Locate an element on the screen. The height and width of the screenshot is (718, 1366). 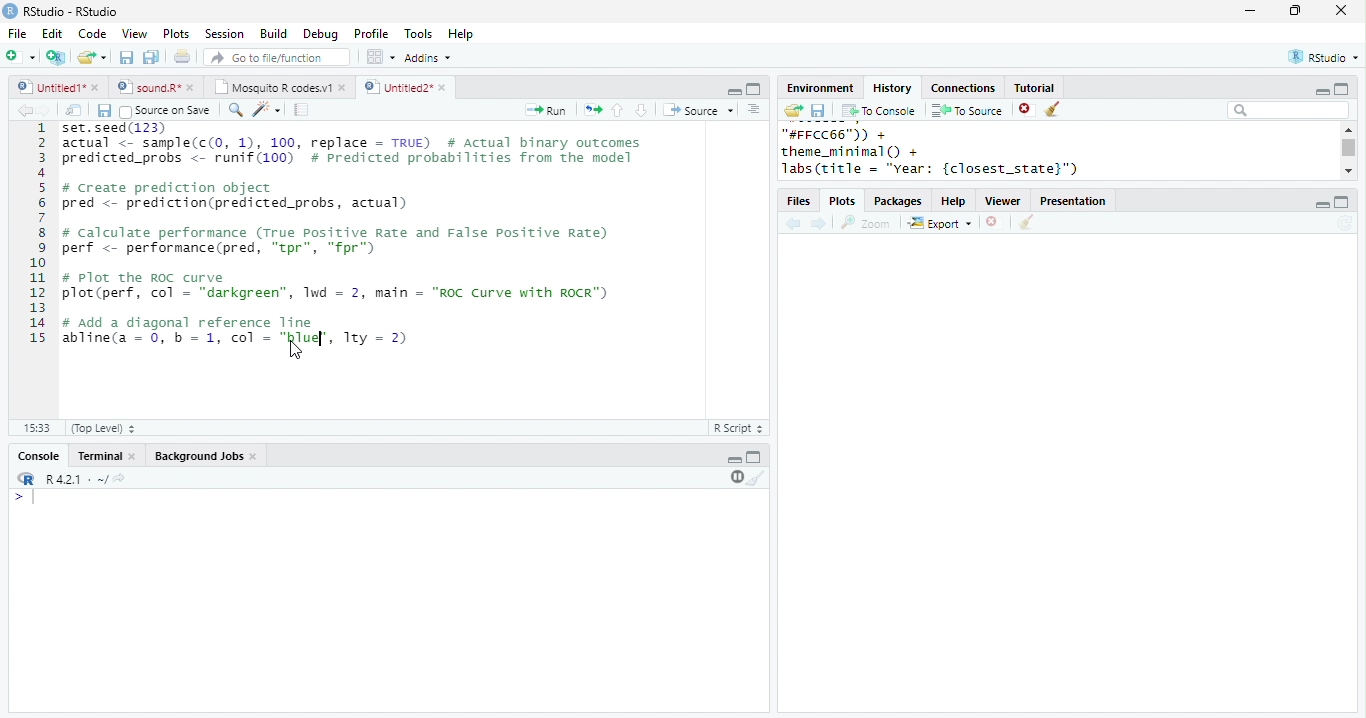
Plots is located at coordinates (844, 202).